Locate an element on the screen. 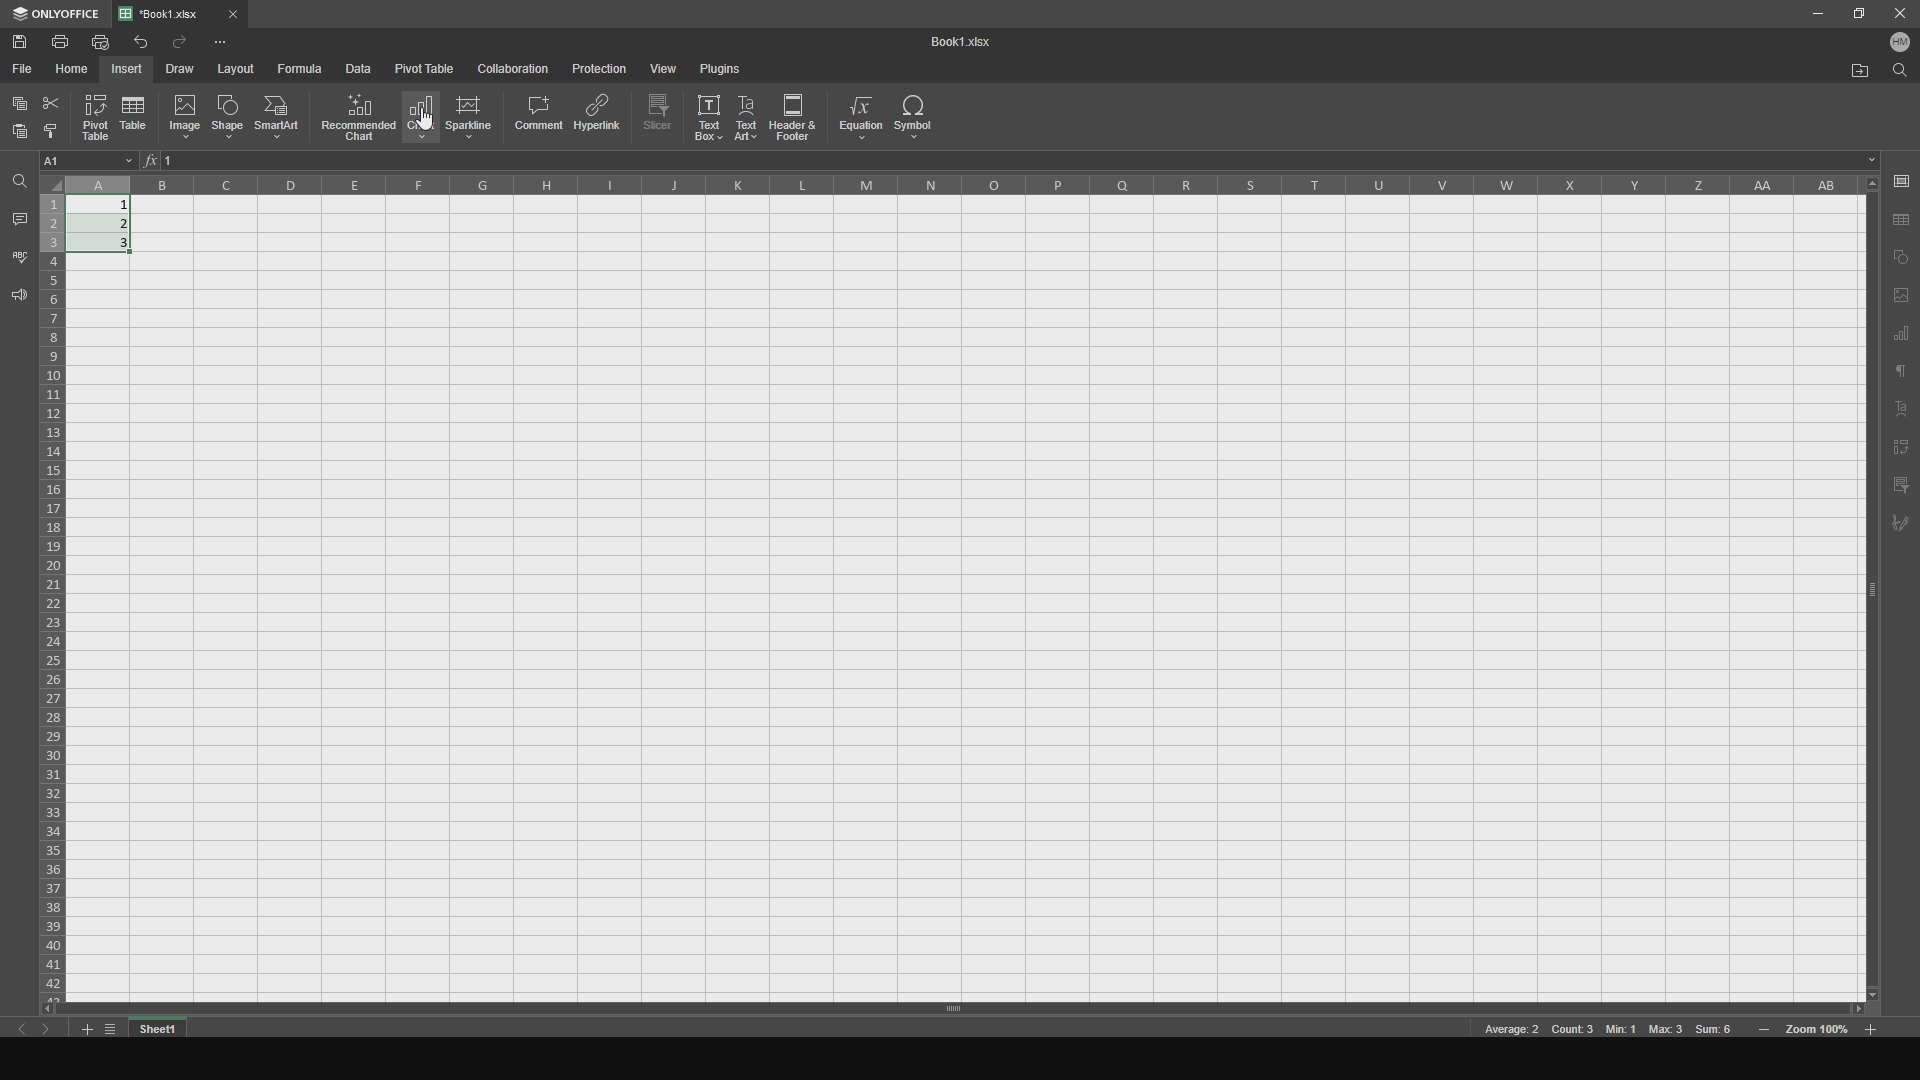 This screenshot has height=1080, width=1920. home is located at coordinates (74, 70).